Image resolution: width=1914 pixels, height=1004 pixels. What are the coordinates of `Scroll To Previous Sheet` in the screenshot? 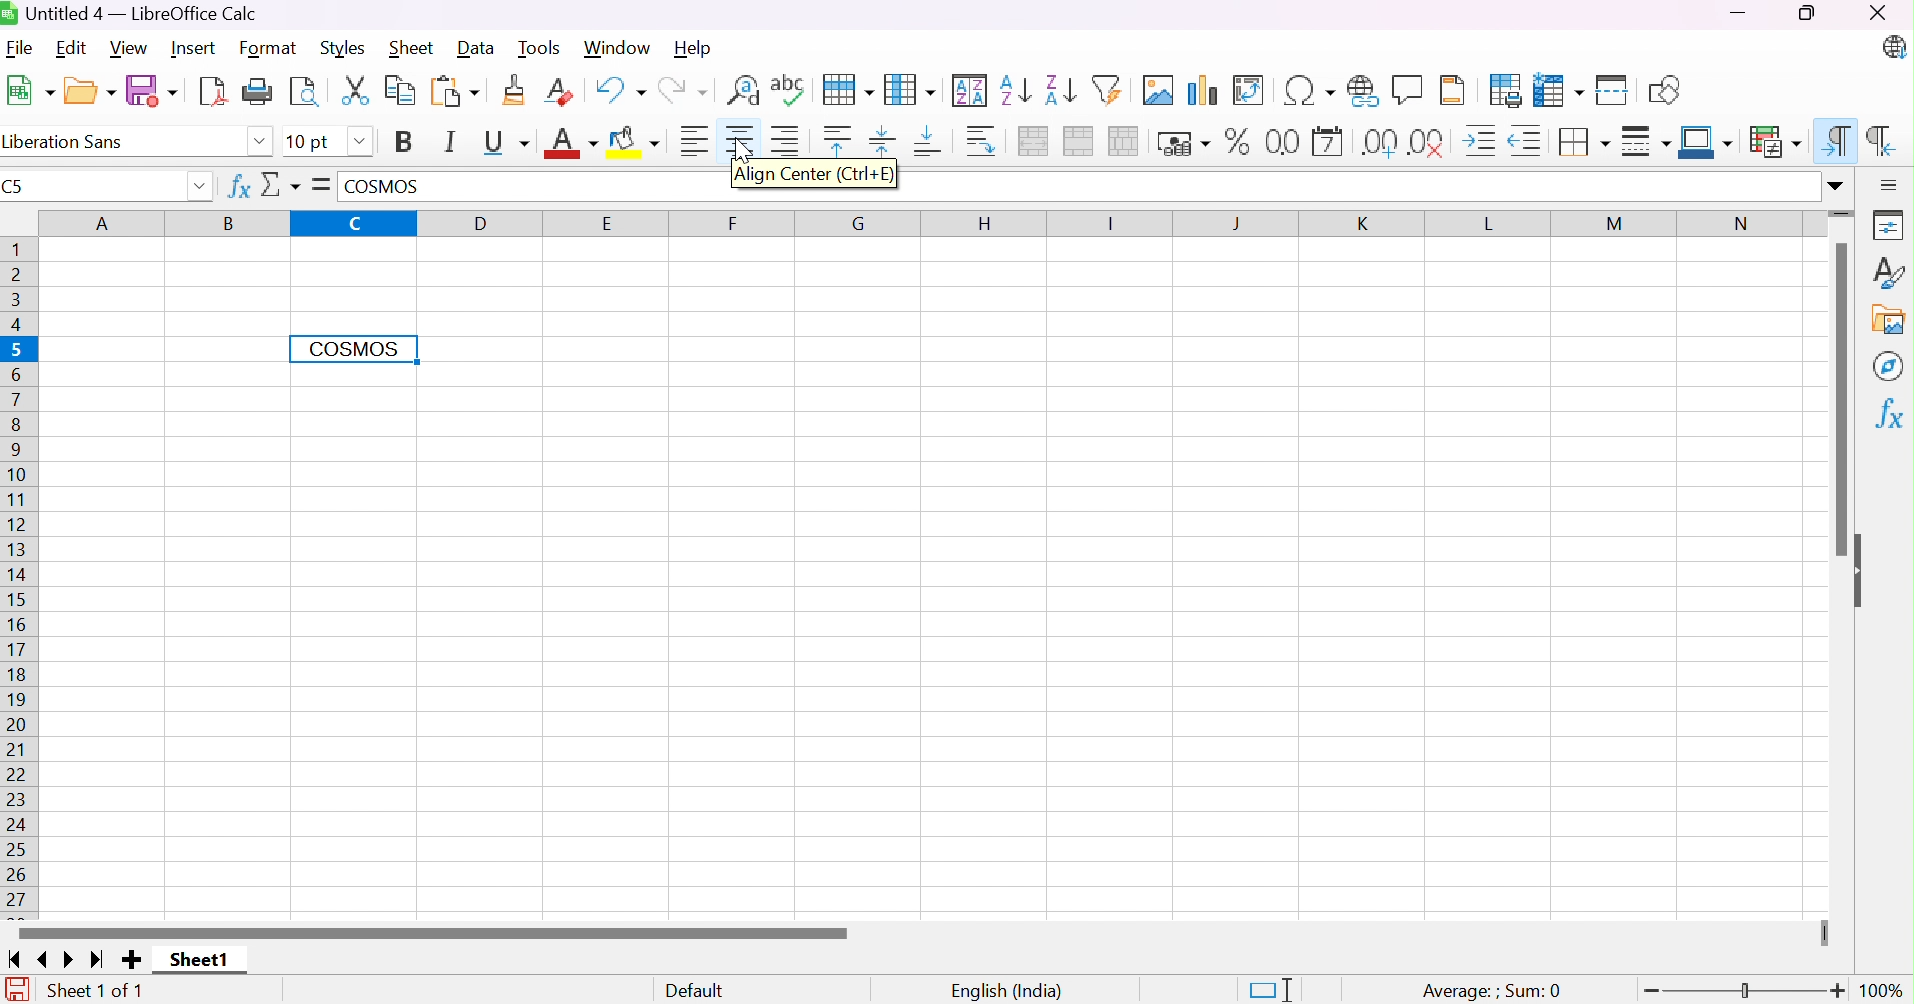 It's located at (44, 961).